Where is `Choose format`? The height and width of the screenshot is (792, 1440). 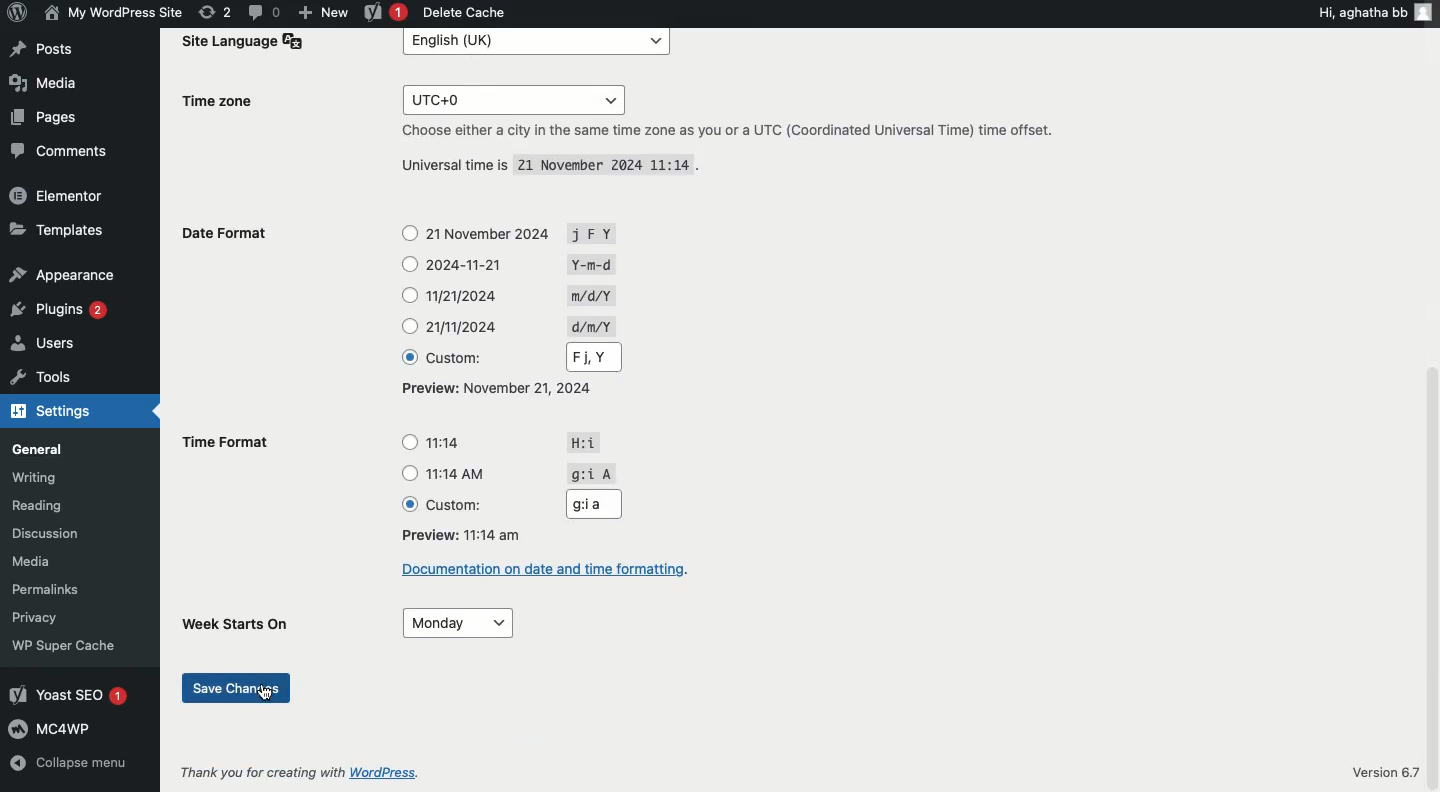
Choose format is located at coordinates (409, 294).